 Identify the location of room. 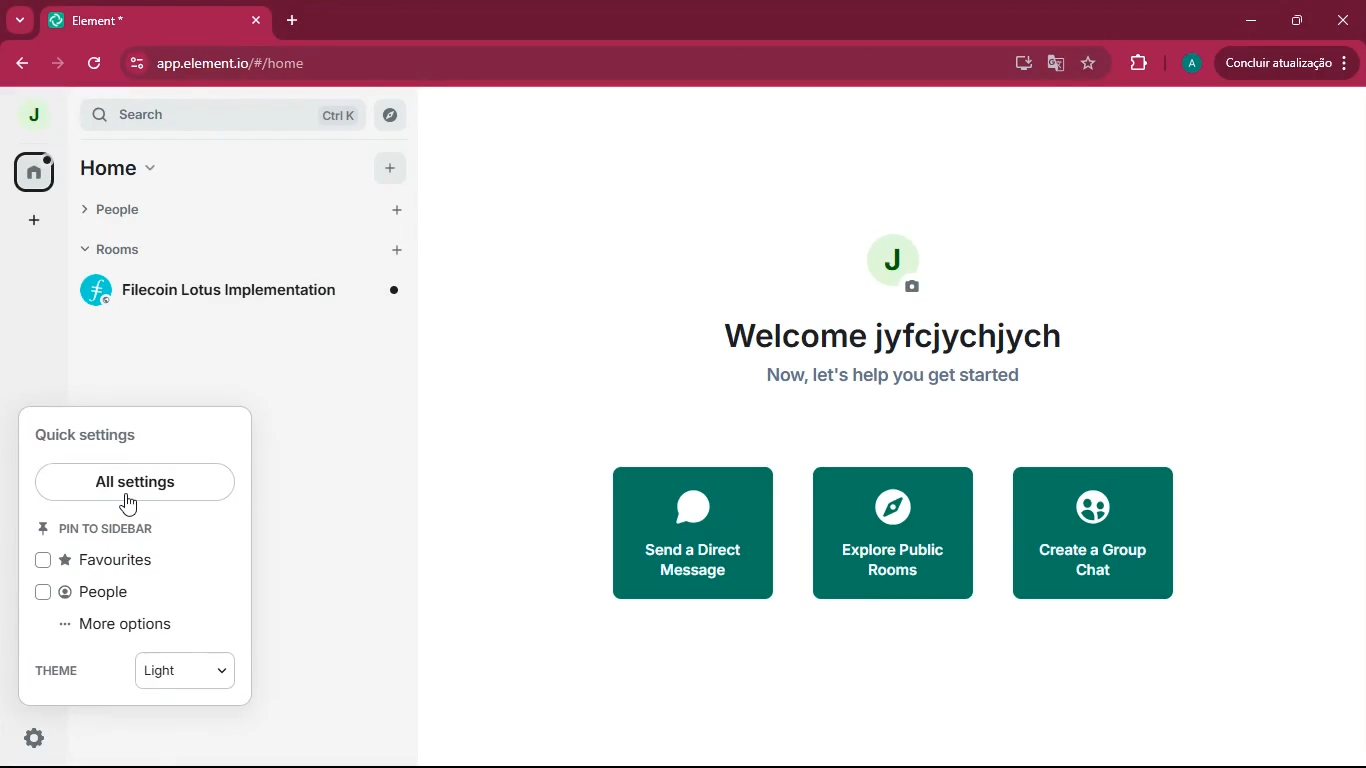
(240, 291).